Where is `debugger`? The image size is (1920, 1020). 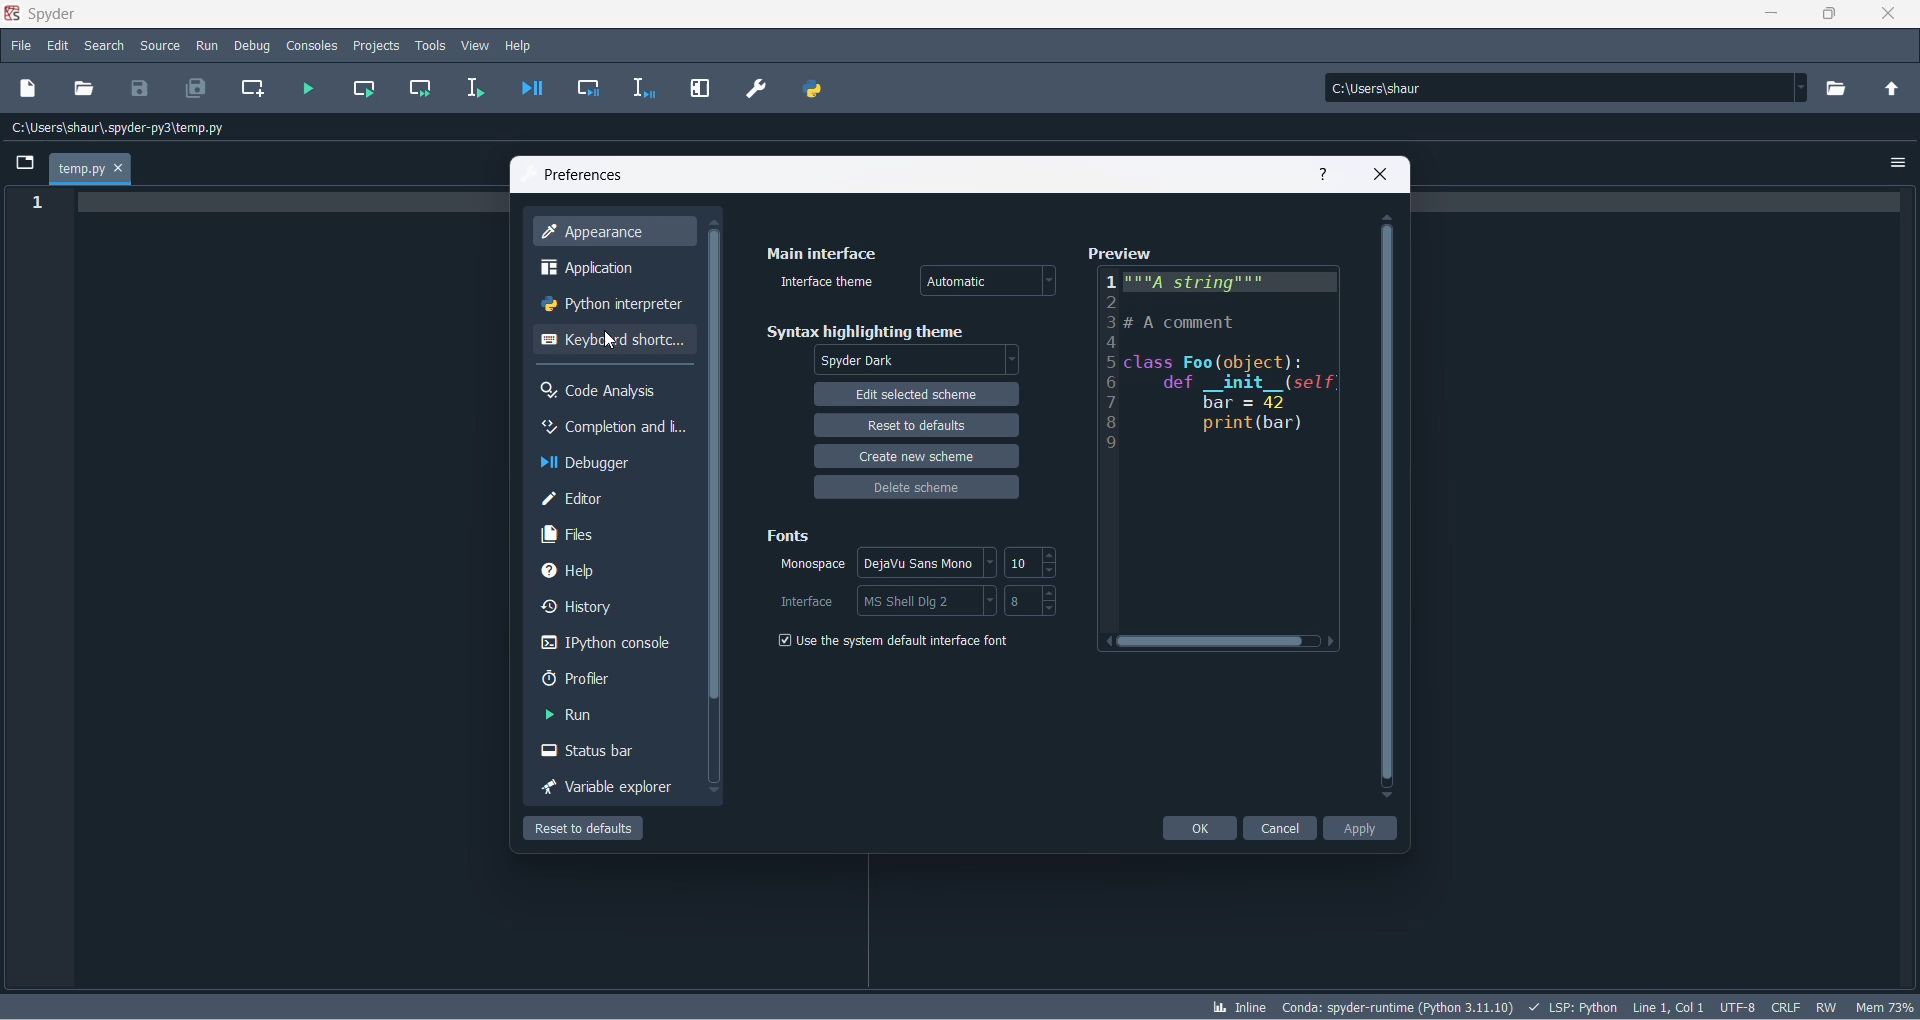
debugger is located at coordinates (599, 463).